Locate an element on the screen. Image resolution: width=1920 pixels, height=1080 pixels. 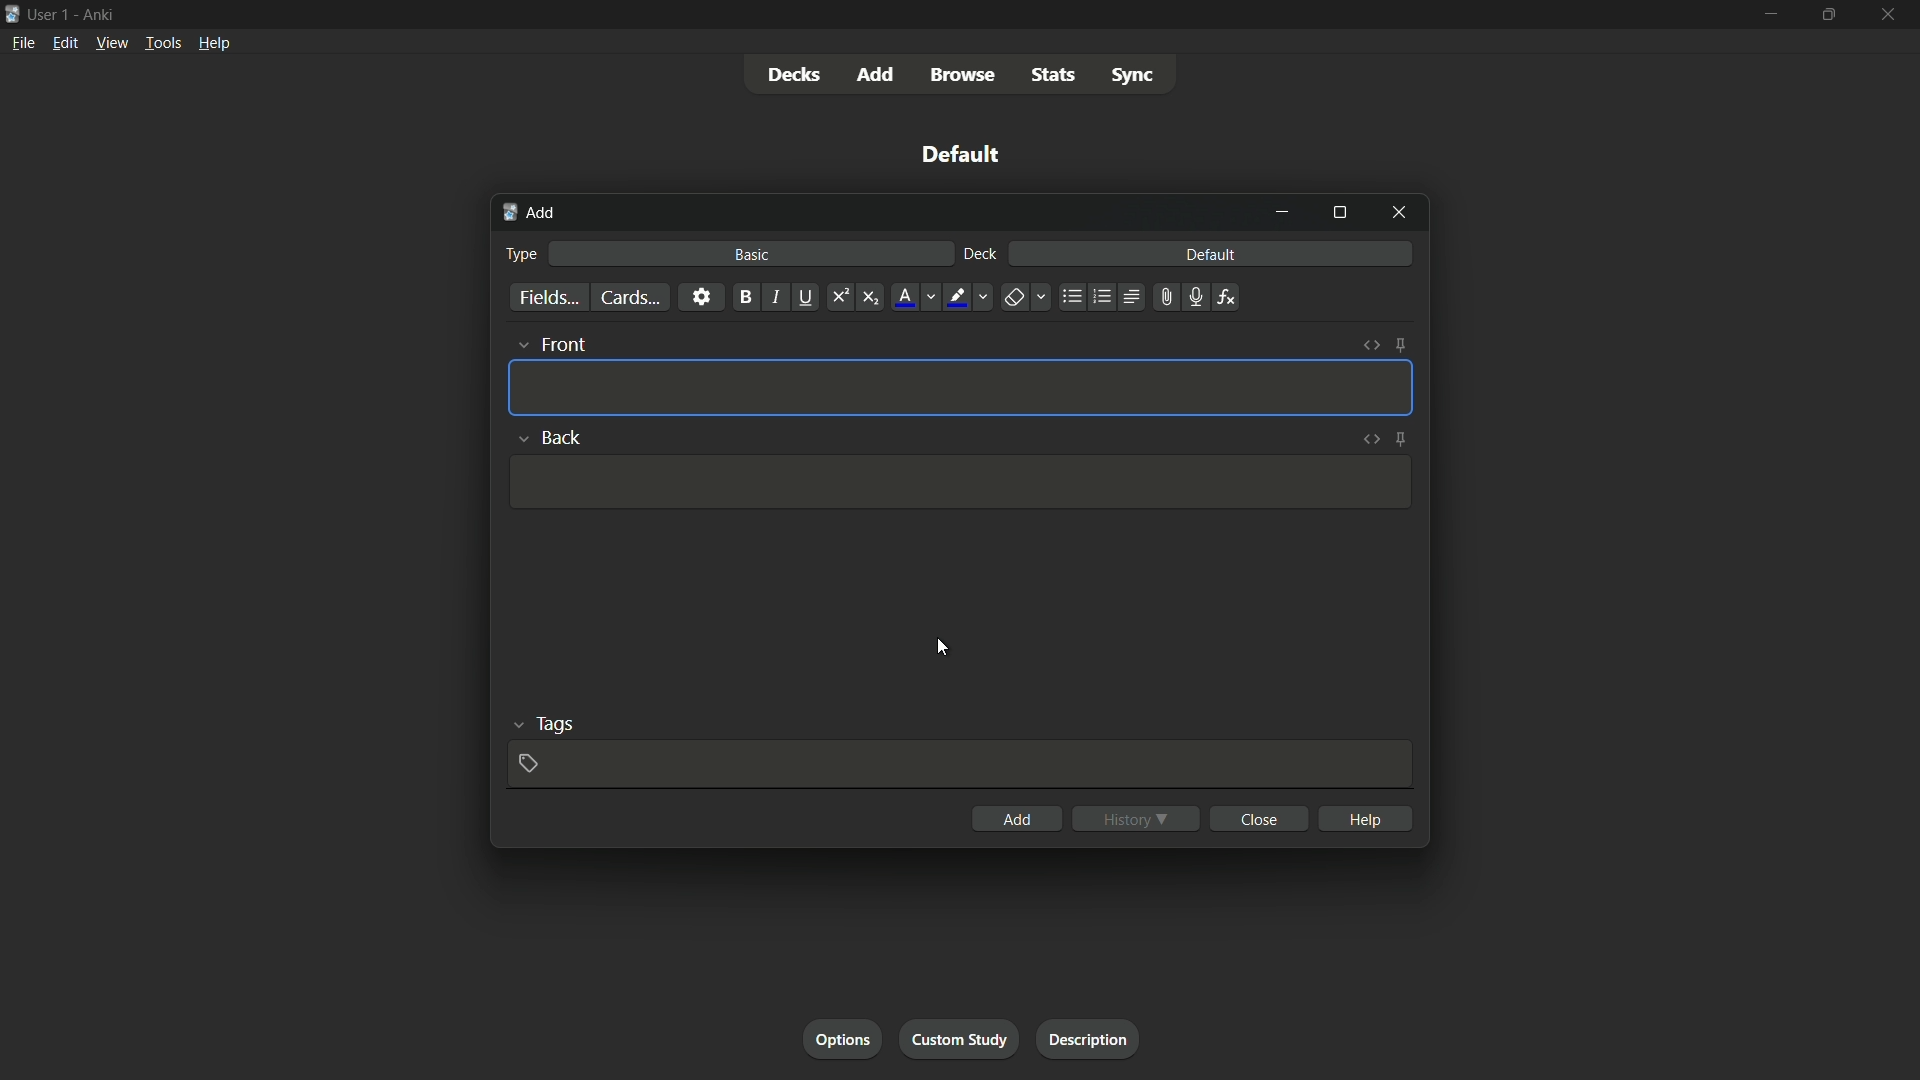
front is located at coordinates (550, 343).